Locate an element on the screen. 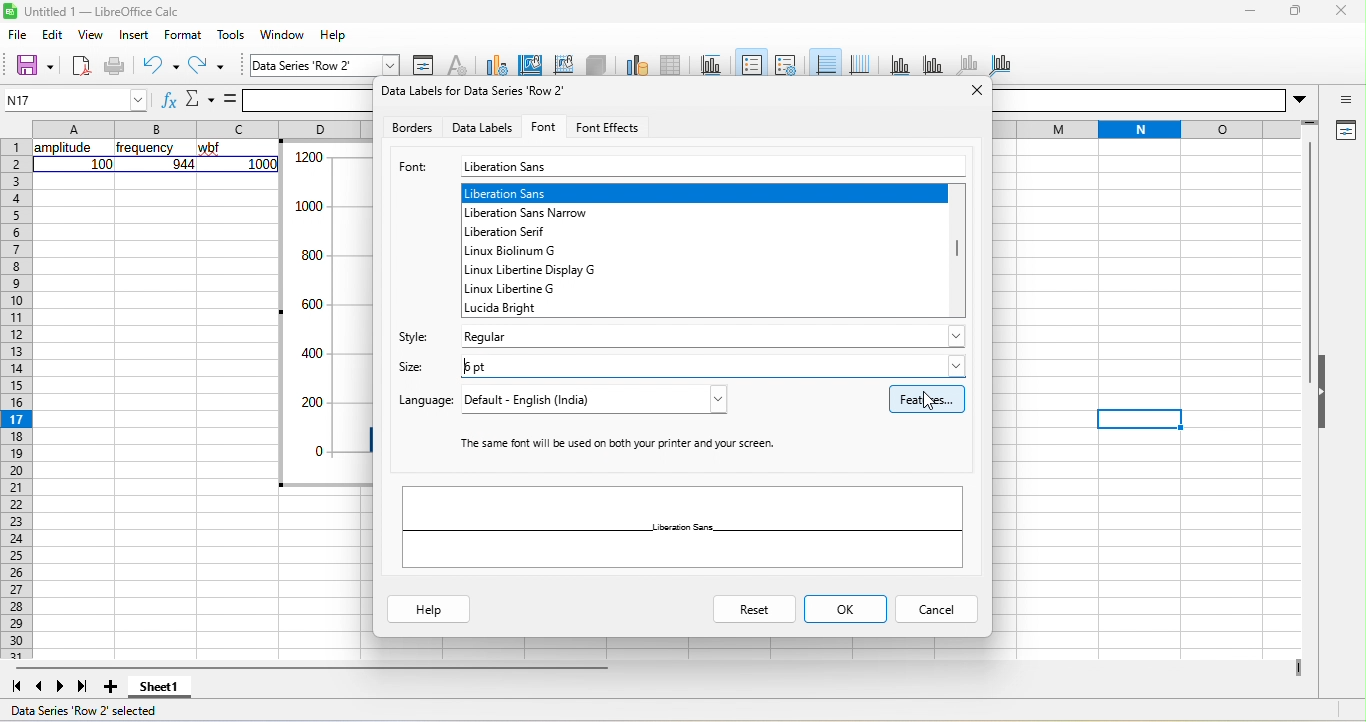 The width and height of the screenshot is (1366, 722). horizontal grid is located at coordinates (824, 61).